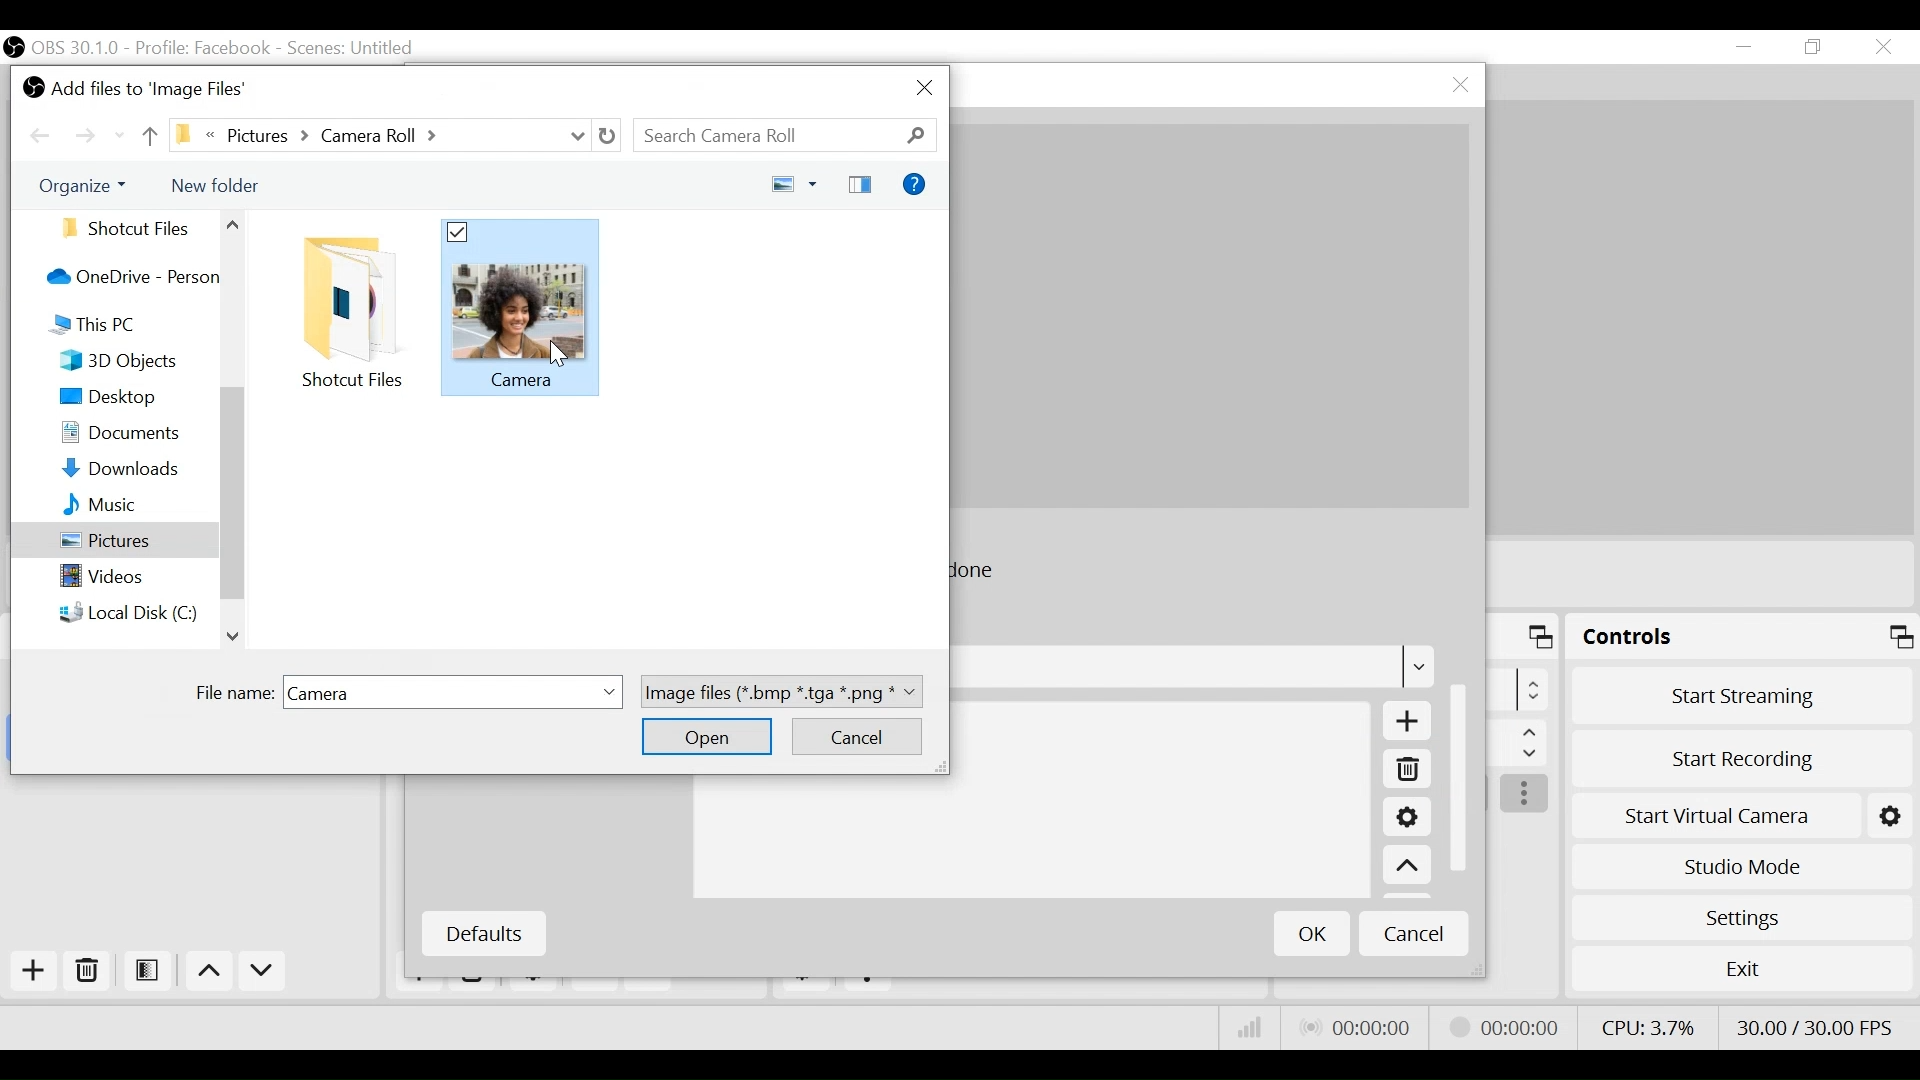  What do you see at coordinates (357, 312) in the screenshot?
I see `Folder` at bounding box center [357, 312].